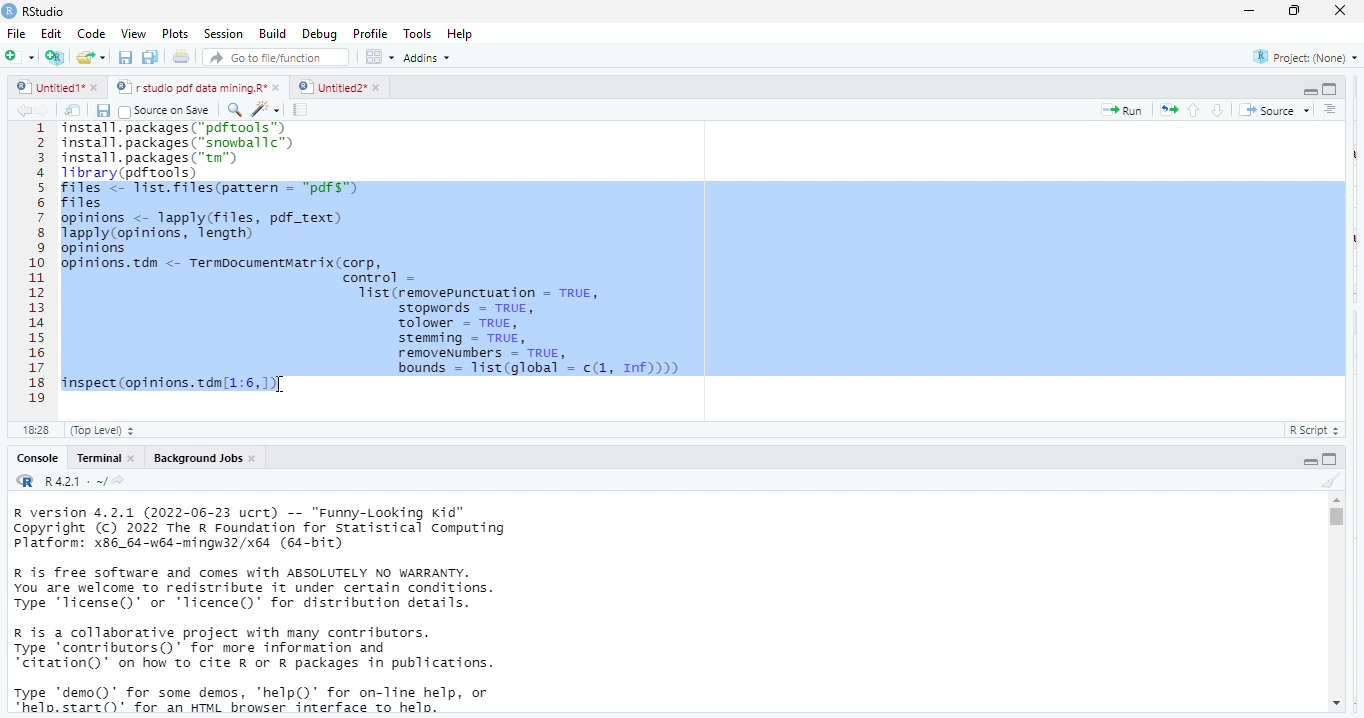 The height and width of the screenshot is (718, 1364). What do you see at coordinates (48, 88) in the screenshot?
I see `untitled1` at bounding box center [48, 88].